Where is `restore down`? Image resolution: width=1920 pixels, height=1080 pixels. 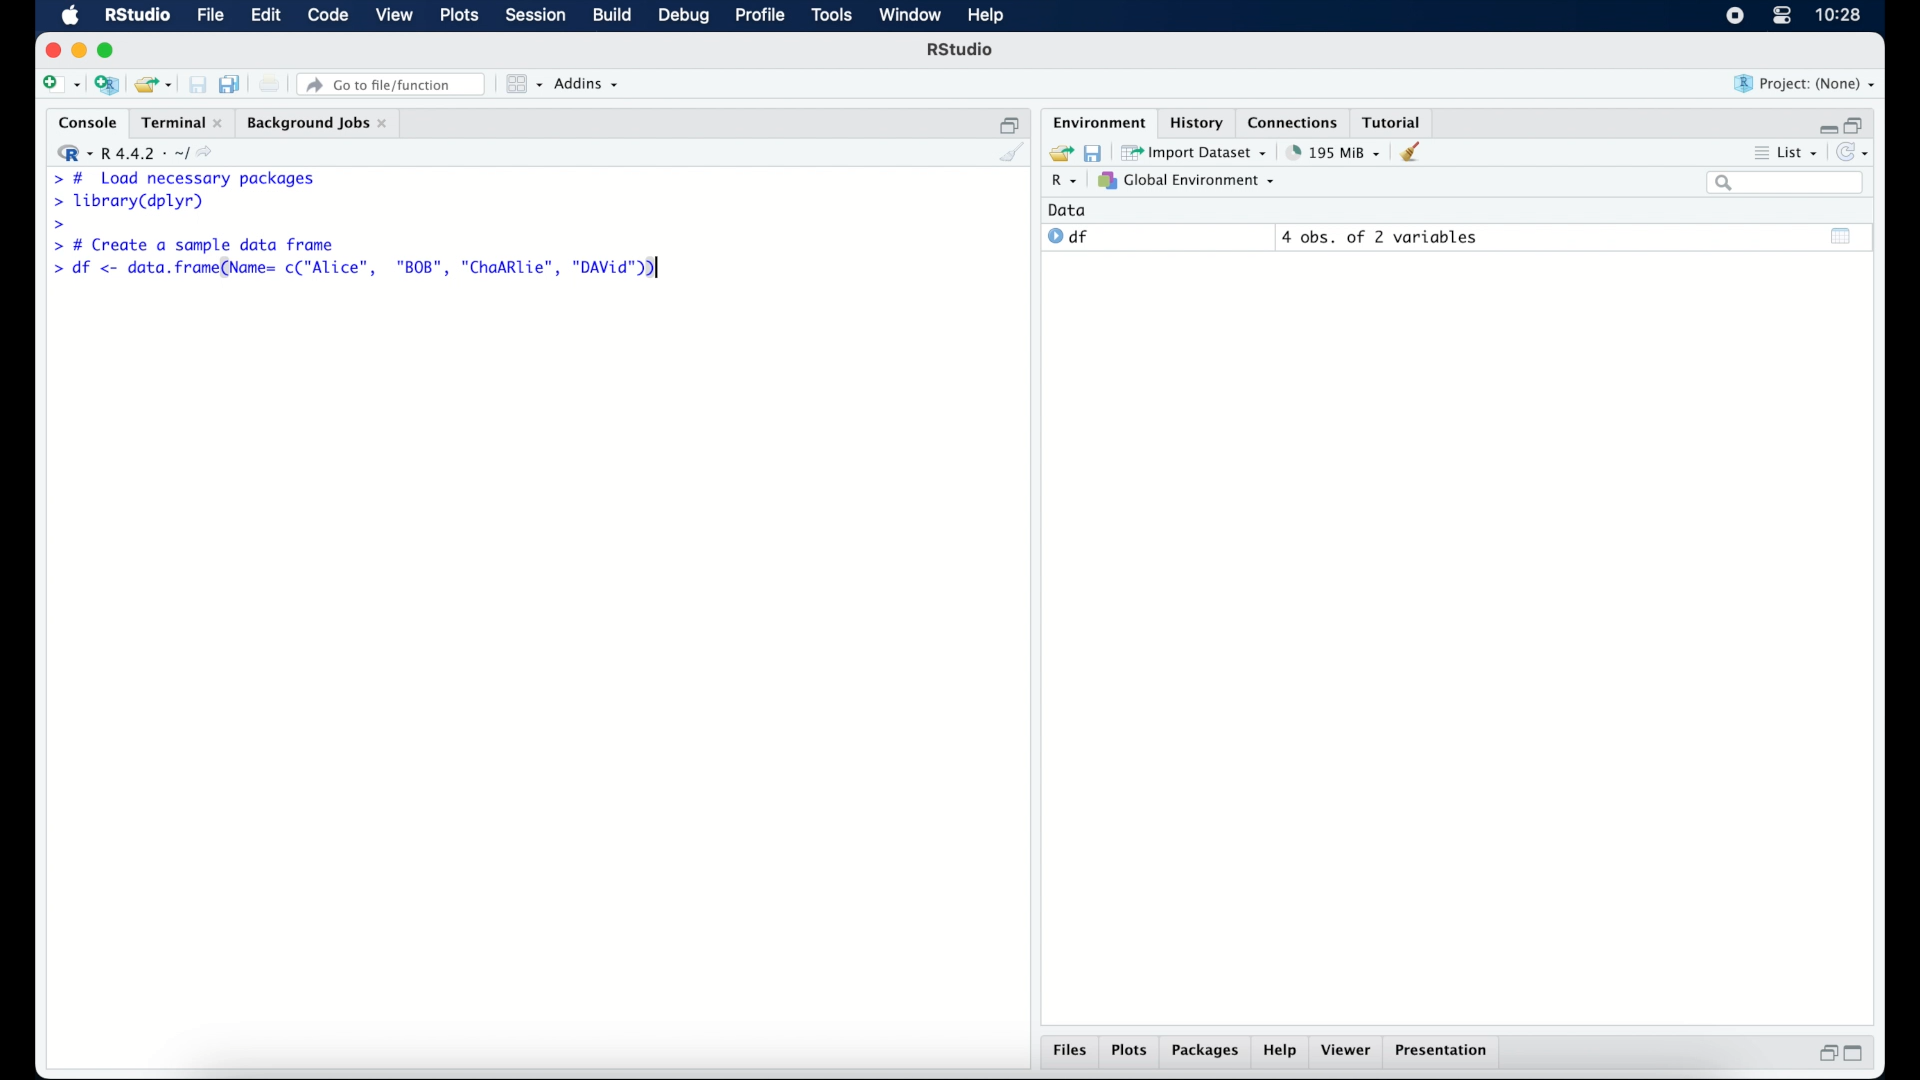
restore down is located at coordinates (1825, 1055).